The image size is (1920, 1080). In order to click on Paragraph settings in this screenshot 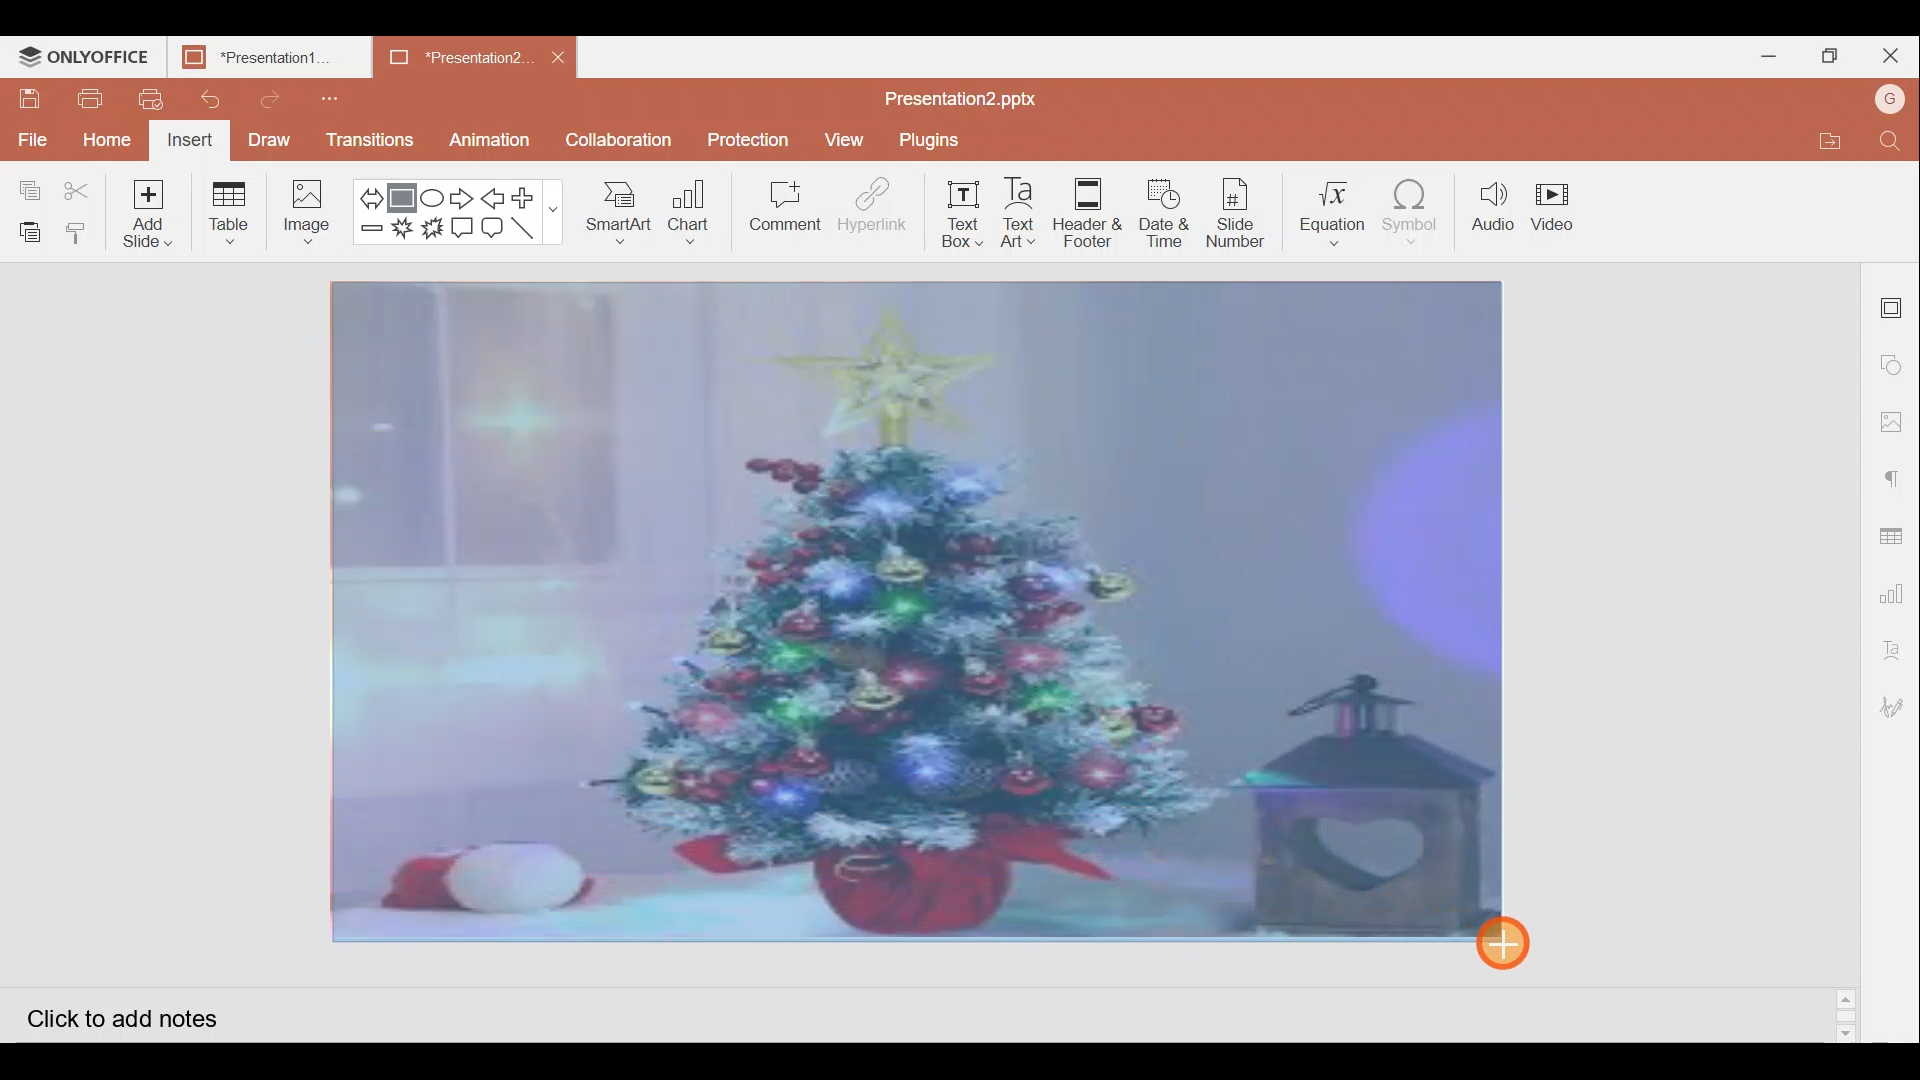, I will do `click(1900, 471)`.